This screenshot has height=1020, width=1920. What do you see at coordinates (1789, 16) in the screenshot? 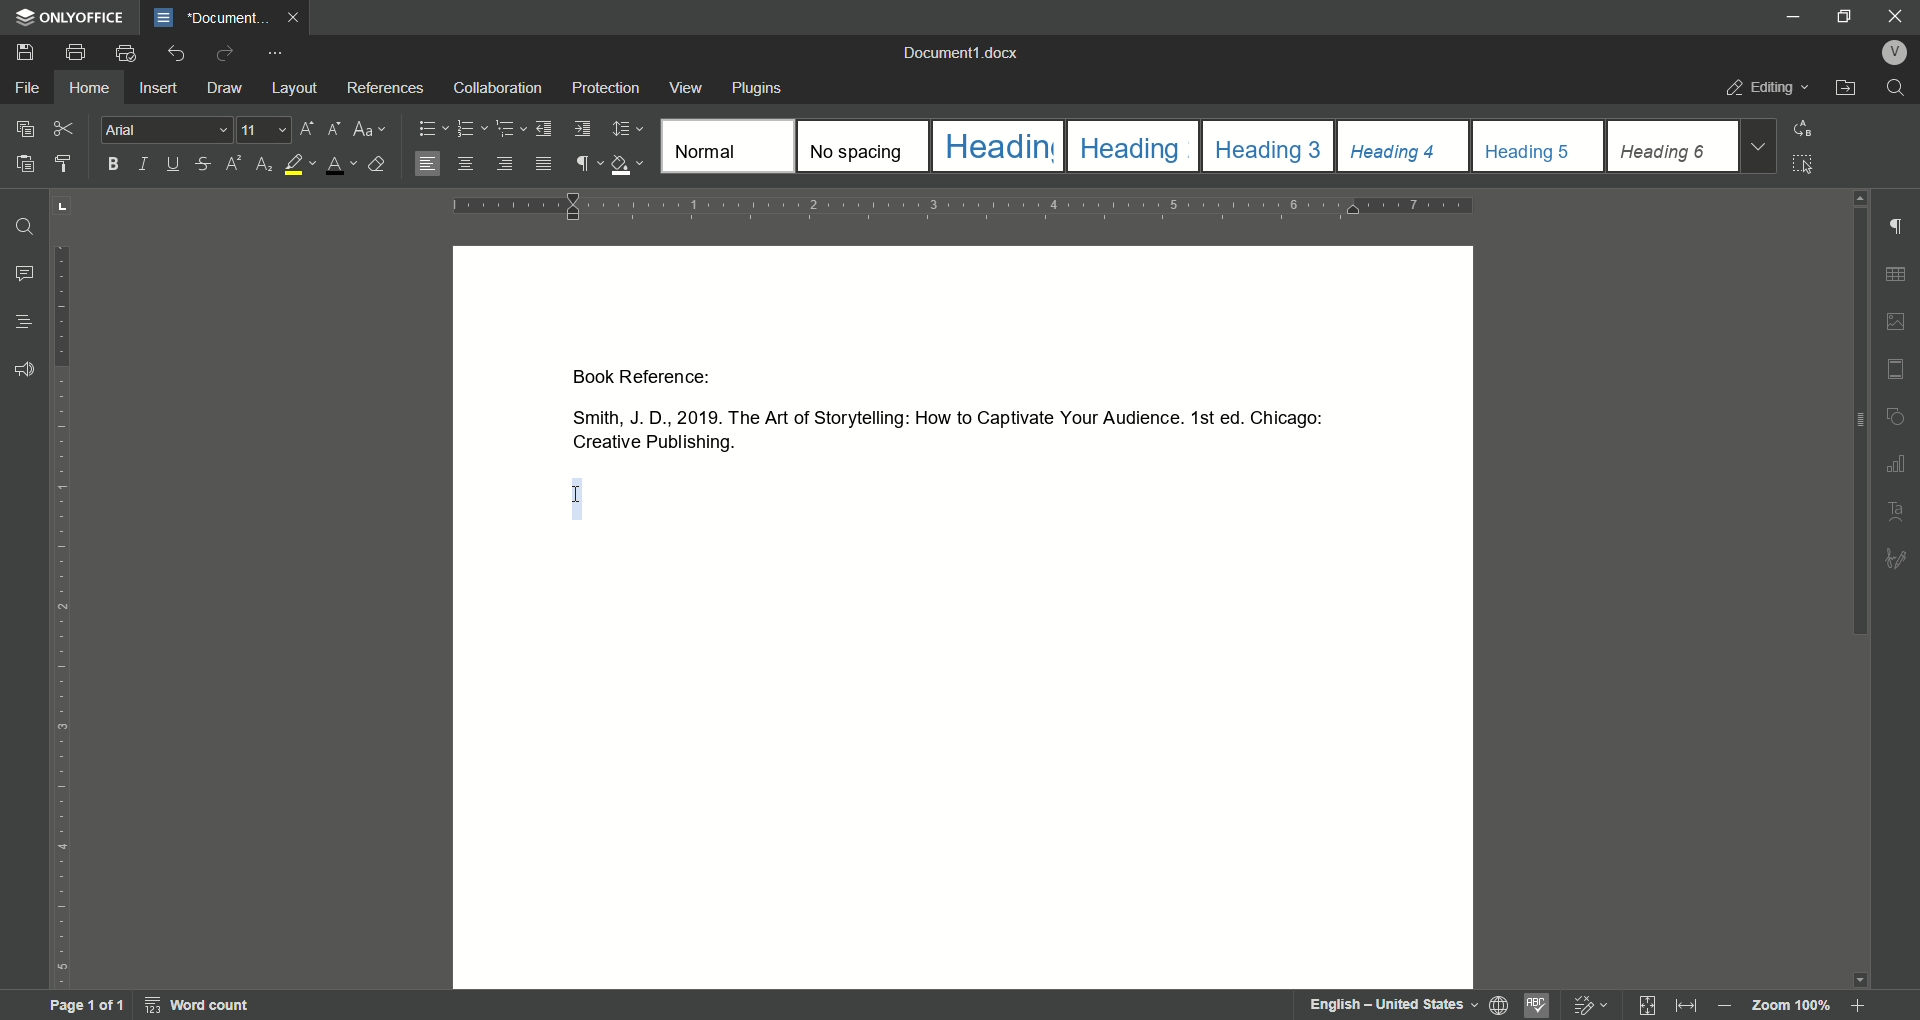
I see `hide window` at bounding box center [1789, 16].